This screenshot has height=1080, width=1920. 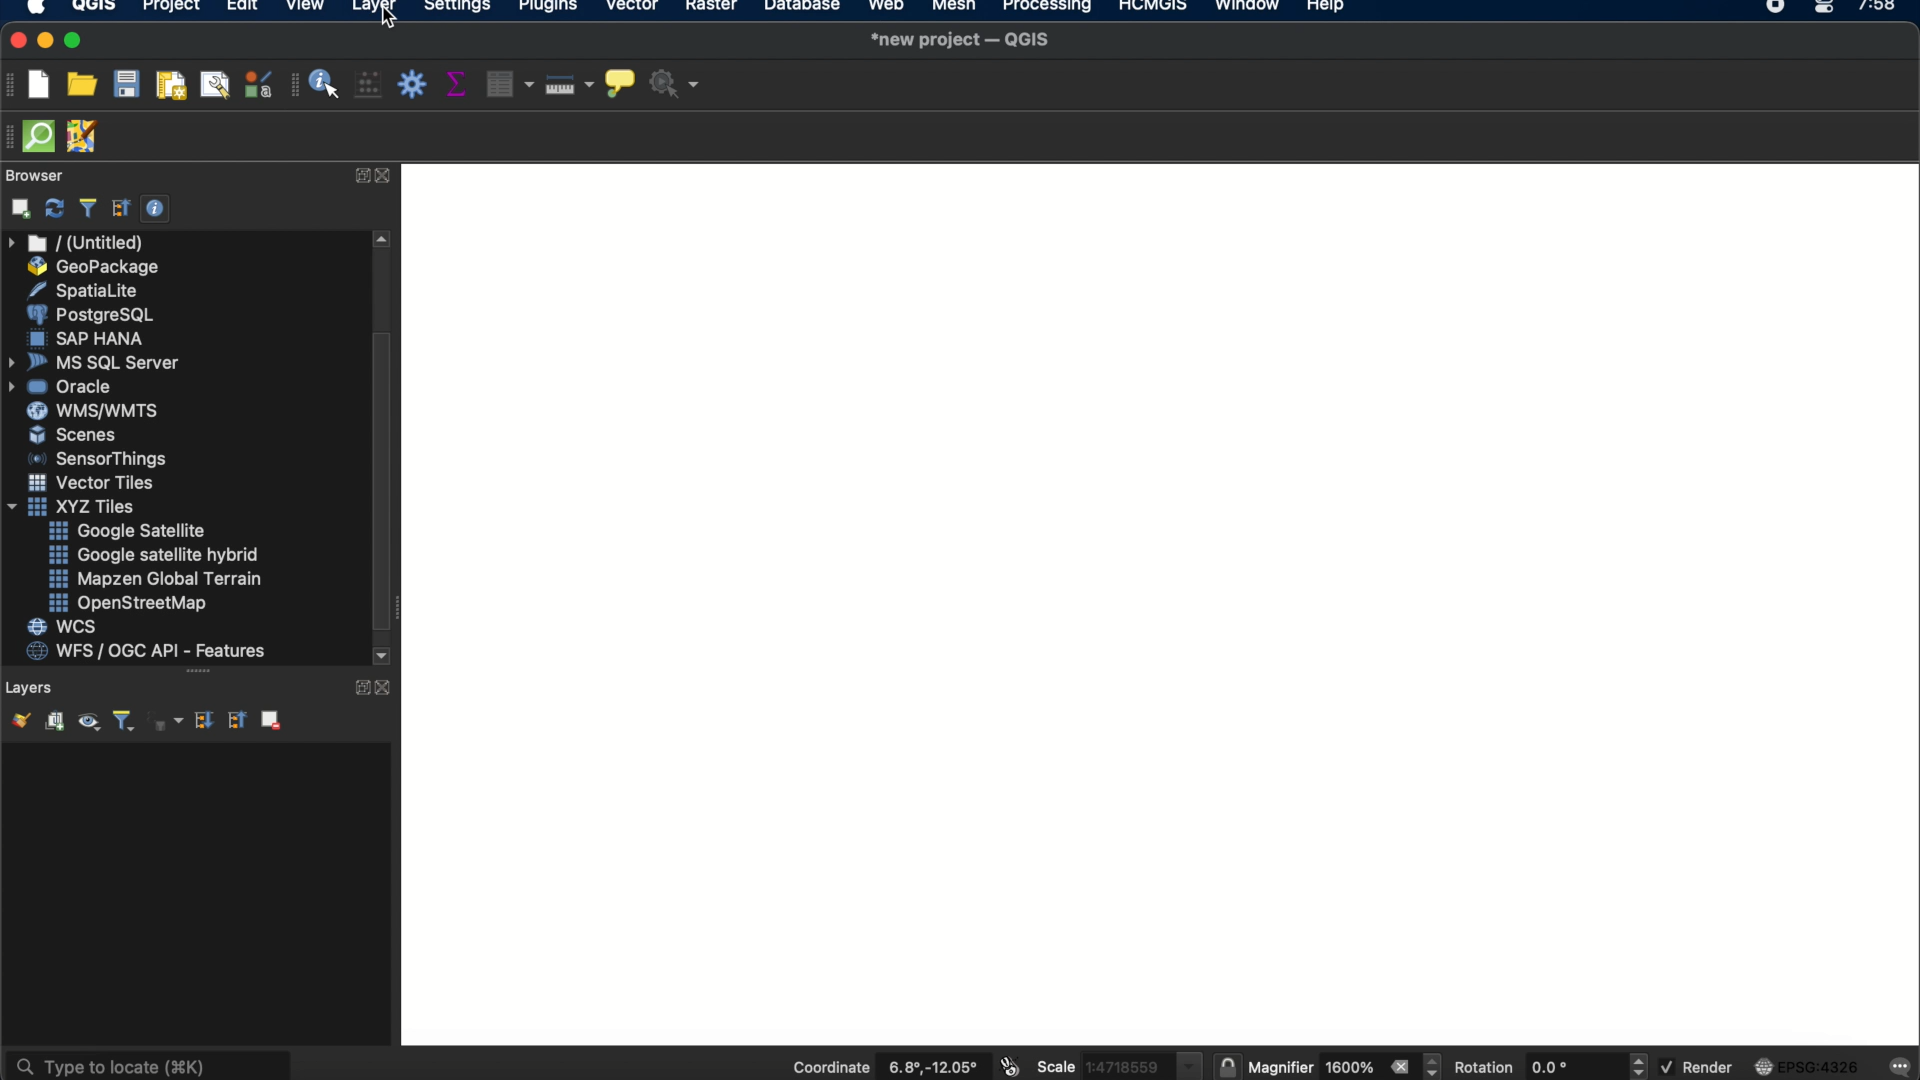 I want to click on add selected layers, so click(x=17, y=208).